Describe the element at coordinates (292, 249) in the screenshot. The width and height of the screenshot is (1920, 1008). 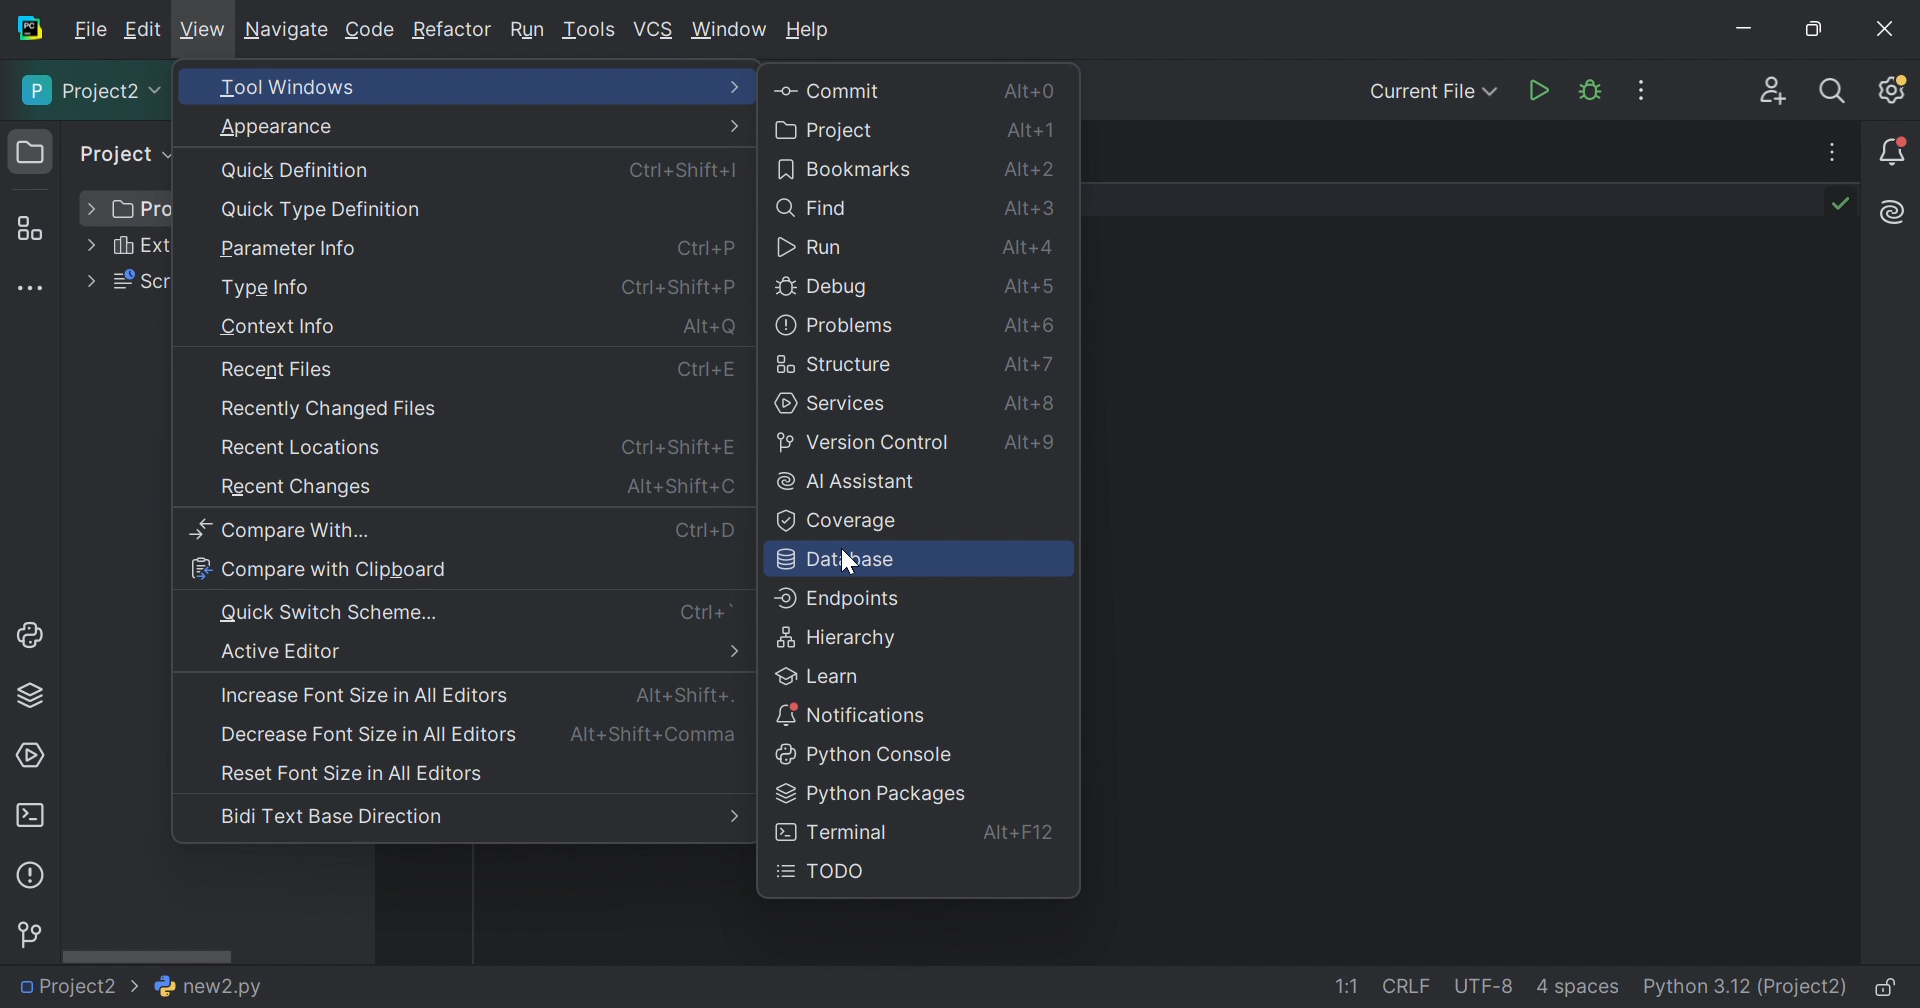
I see `Parameter info` at that location.